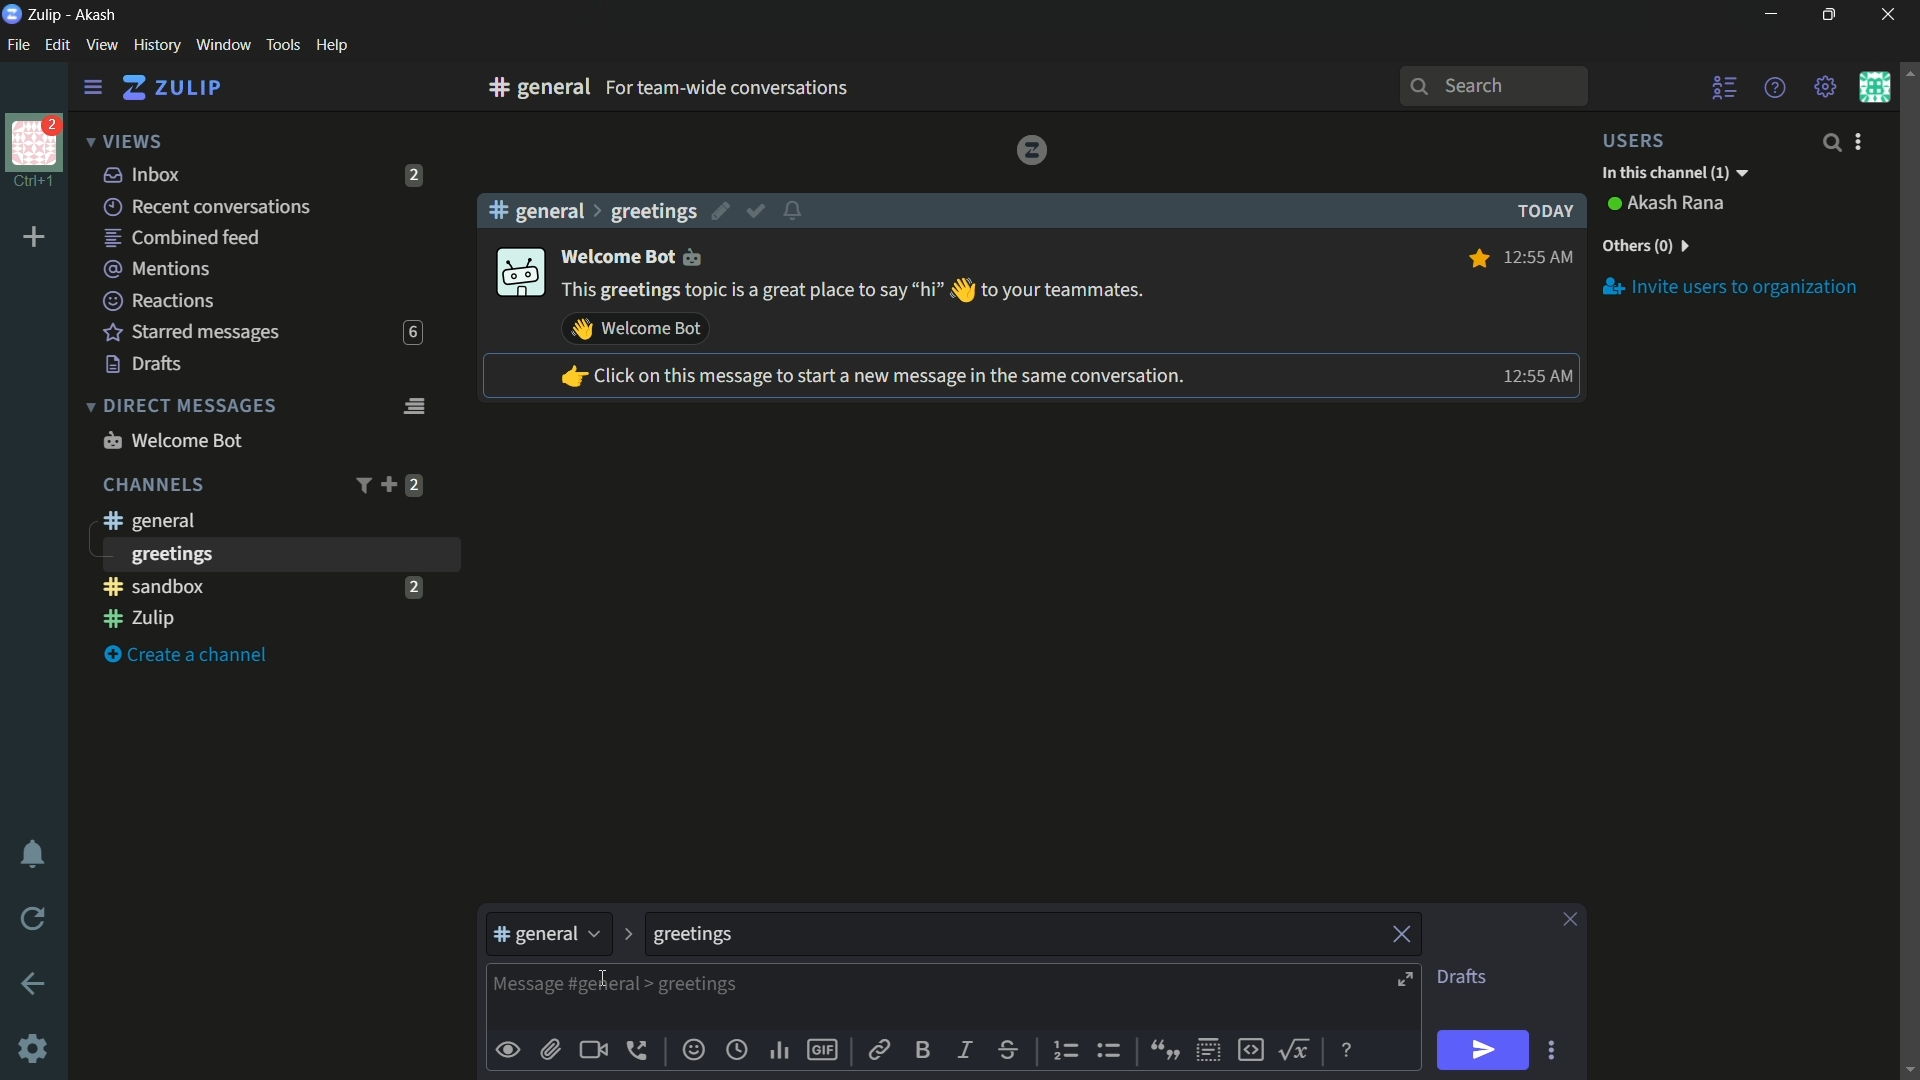 This screenshot has height=1080, width=1920. I want to click on message formatting, so click(1349, 1048).